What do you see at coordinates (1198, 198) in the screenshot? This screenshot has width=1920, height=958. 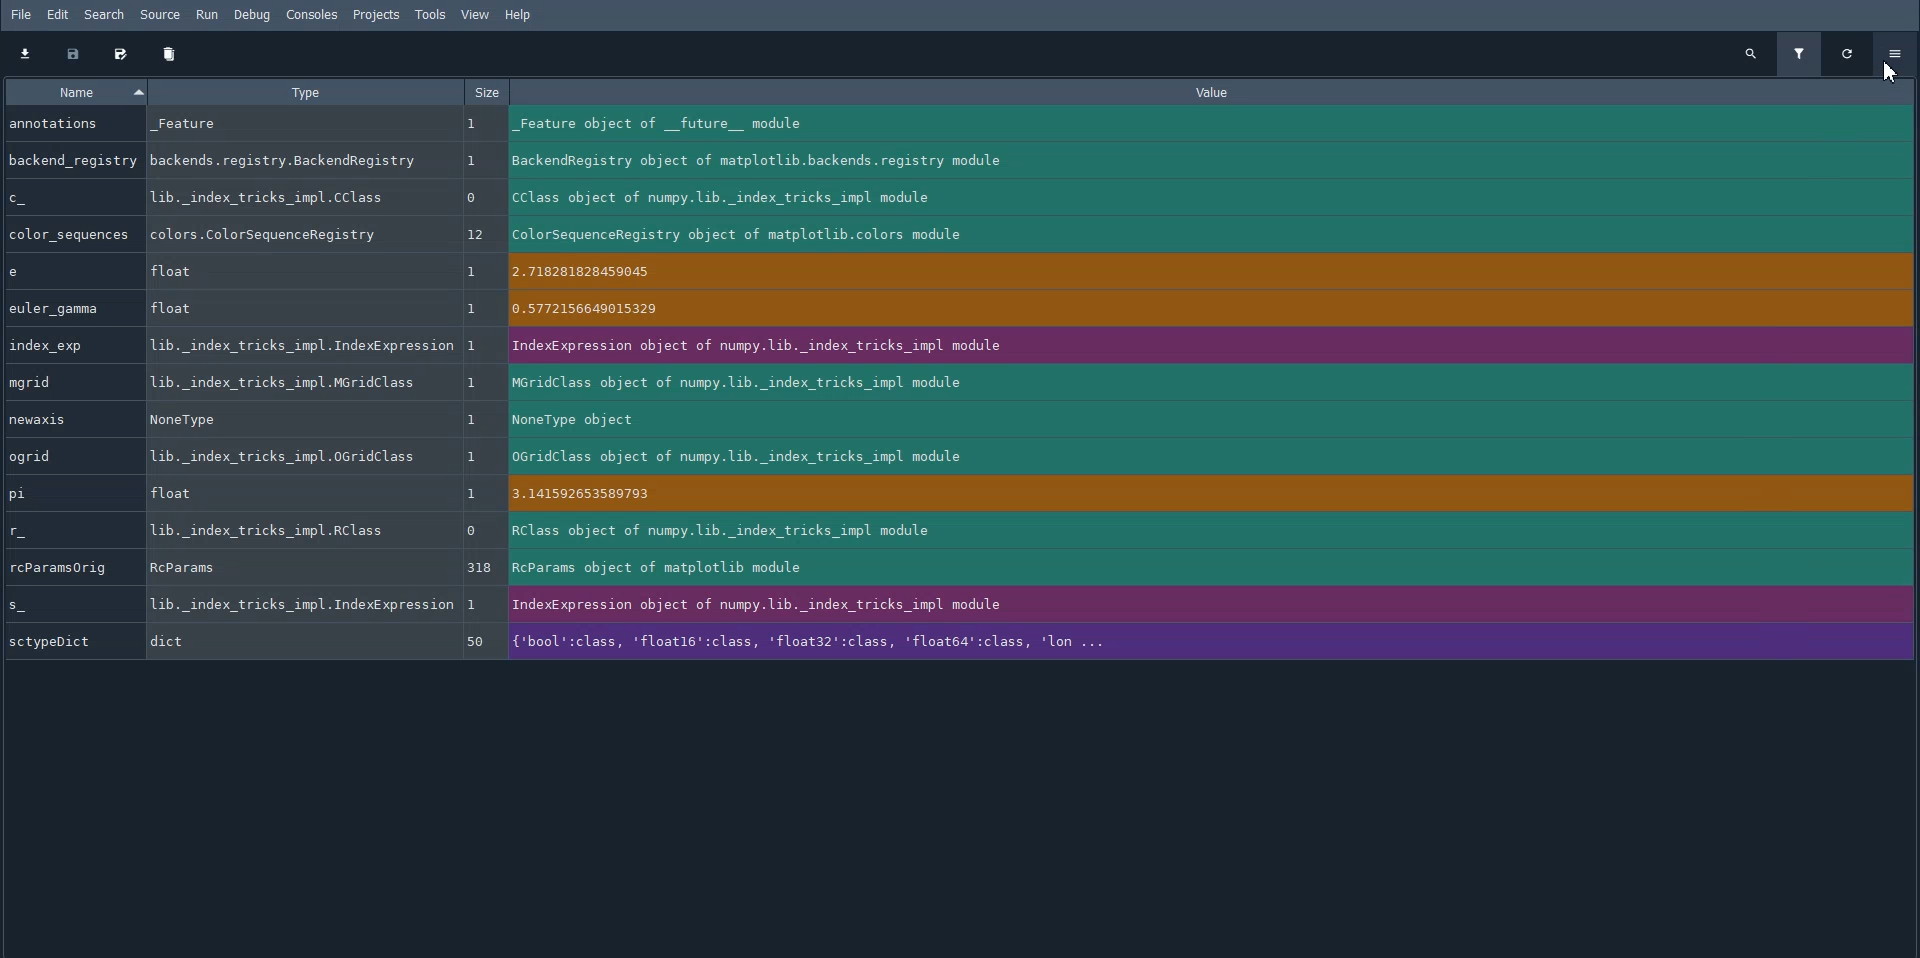 I see `Cclass object of numpy.lib._index_tricks_impl module` at bounding box center [1198, 198].